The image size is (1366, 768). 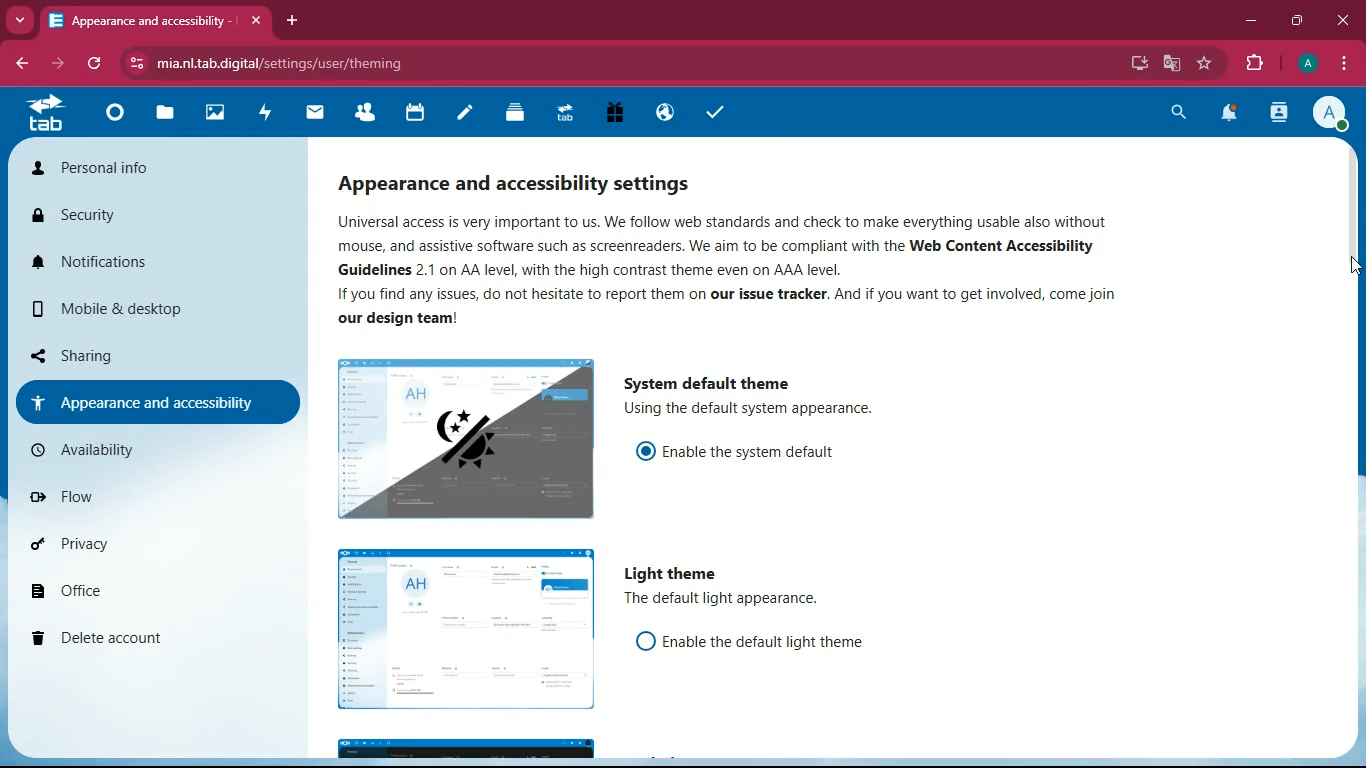 I want to click on layers, so click(x=515, y=115).